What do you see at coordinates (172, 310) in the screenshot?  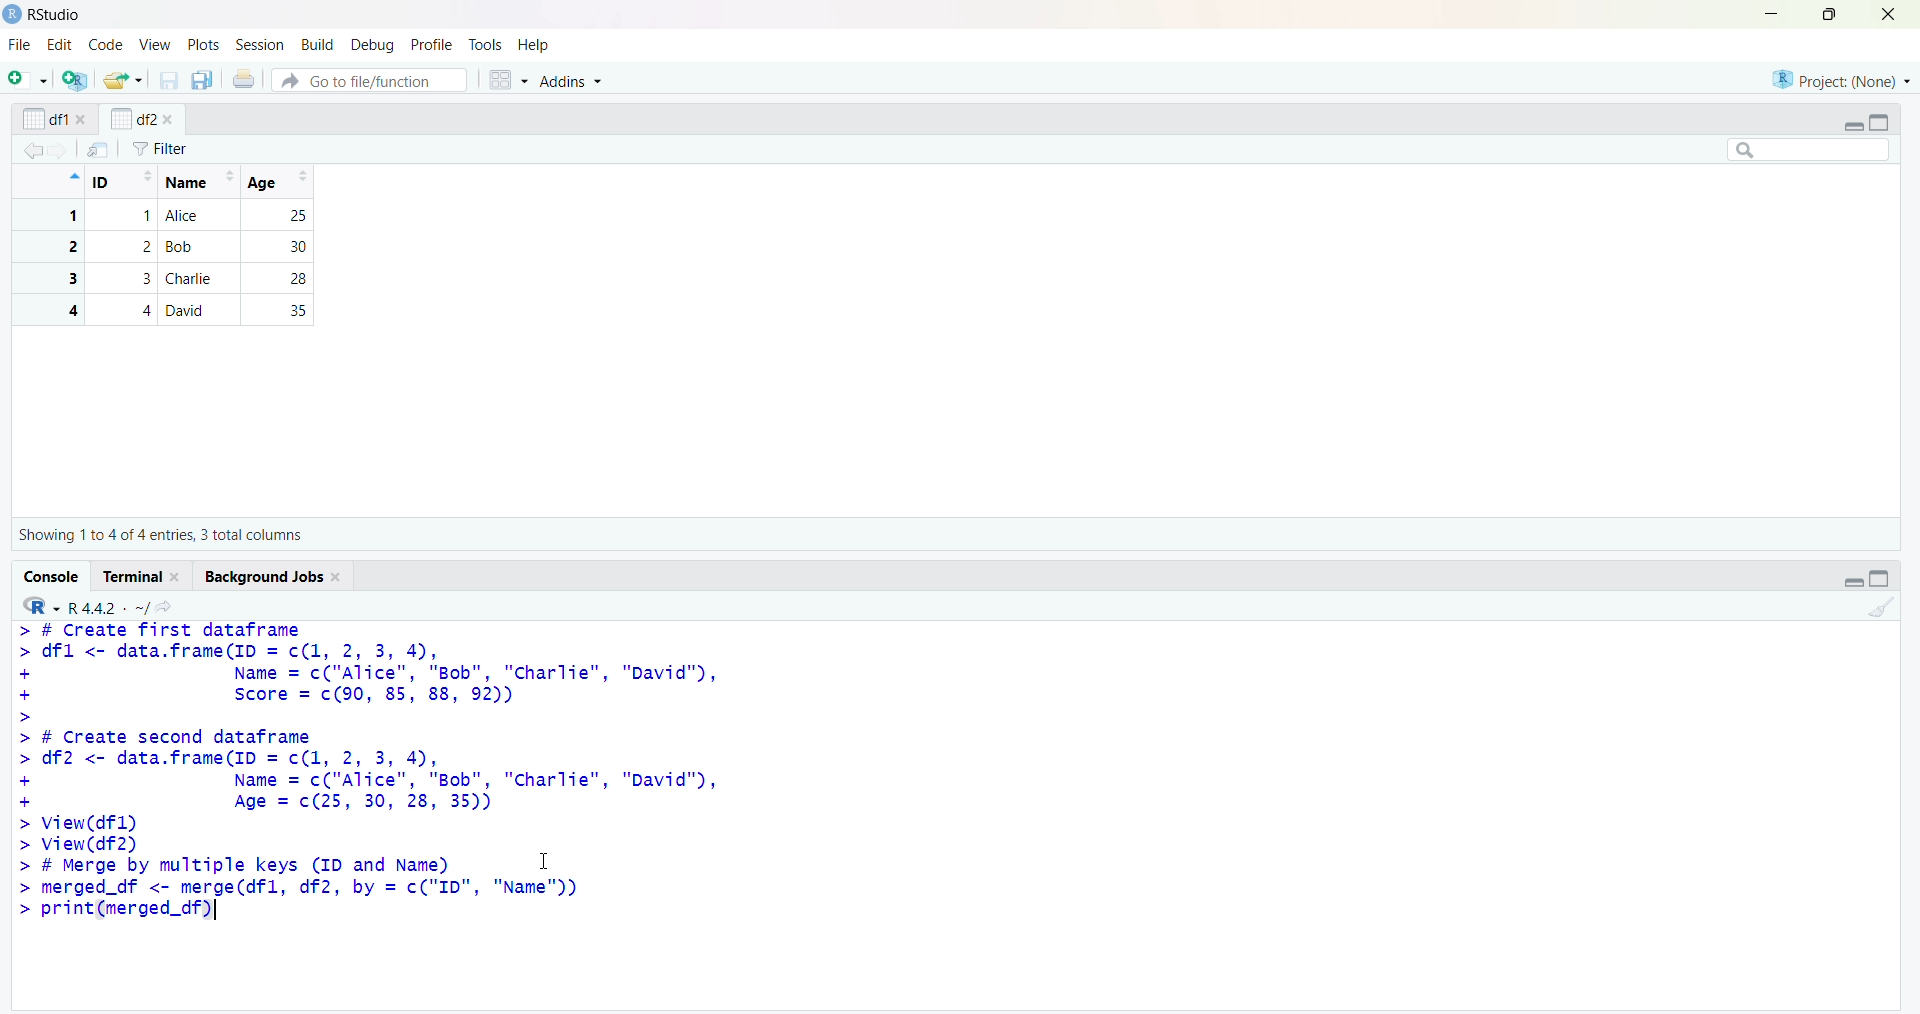 I see `4 4 David 35` at bounding box center [172, 310].